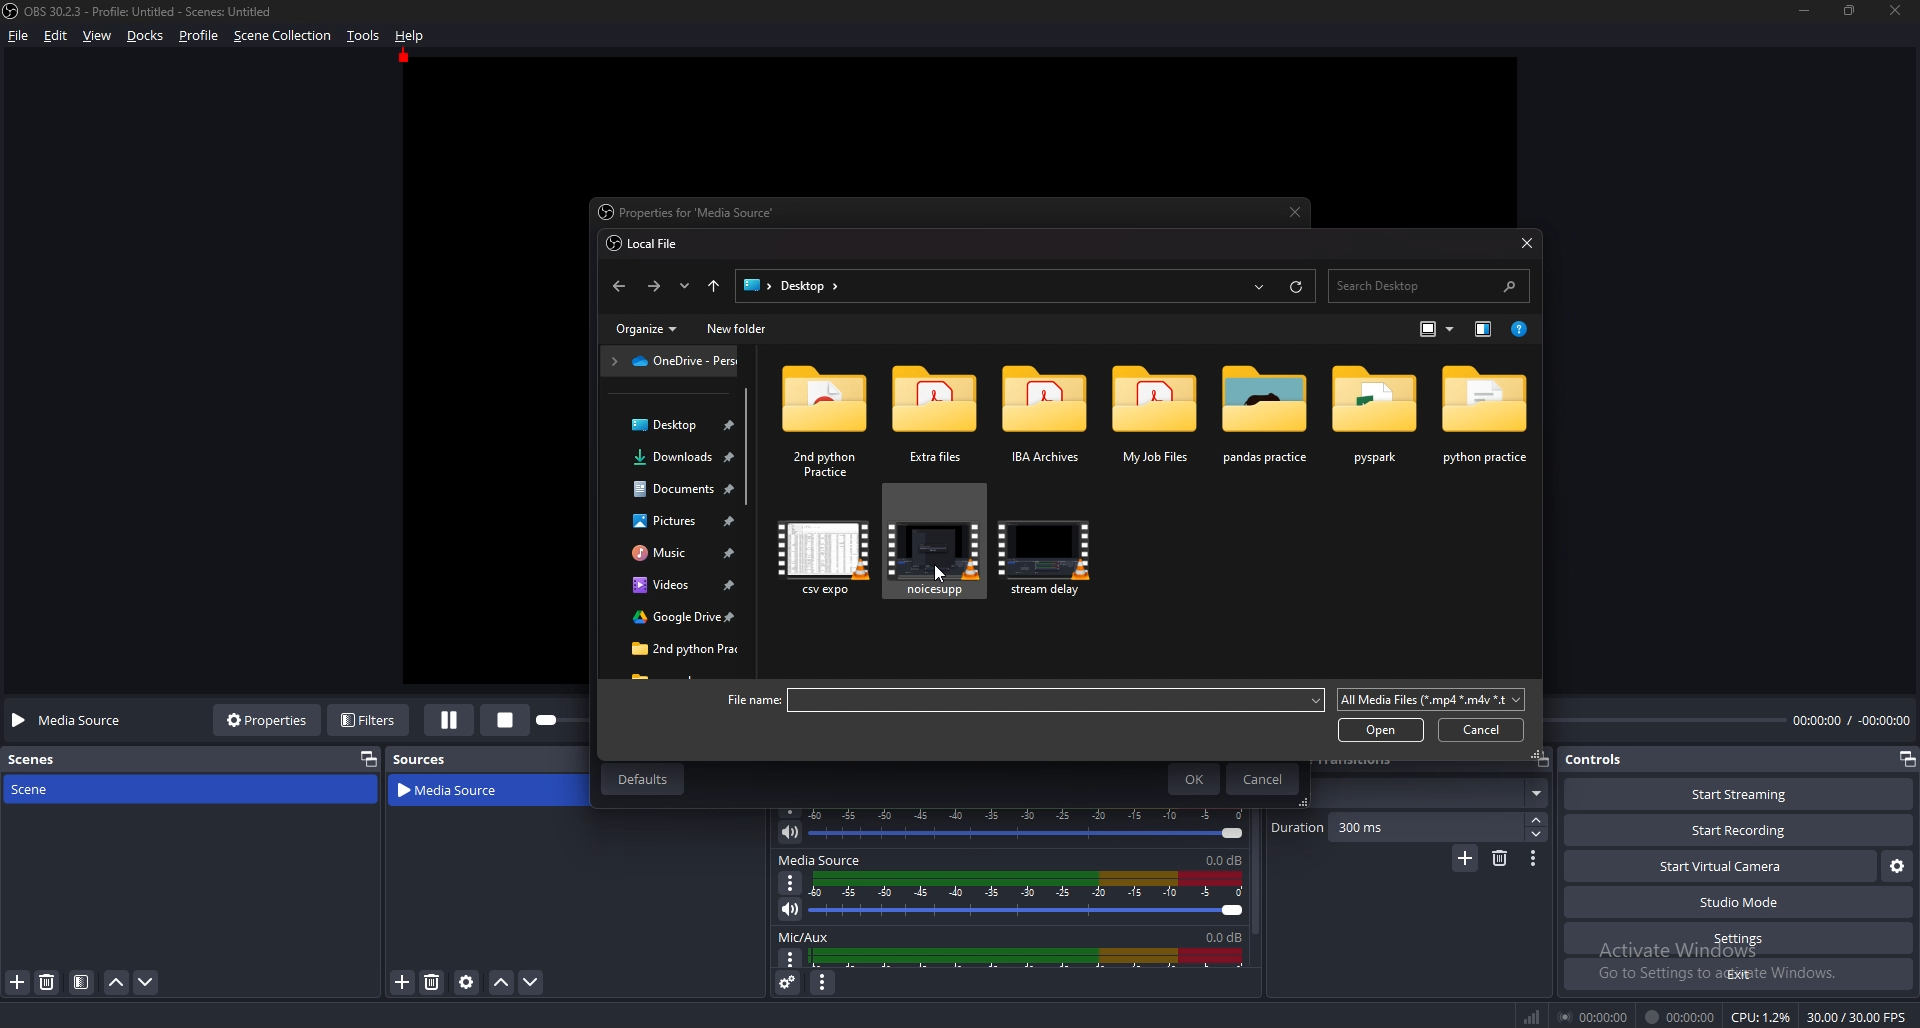  Describe the element at coordinates (678, 522) in the screenshot. I see `folder` at that location.